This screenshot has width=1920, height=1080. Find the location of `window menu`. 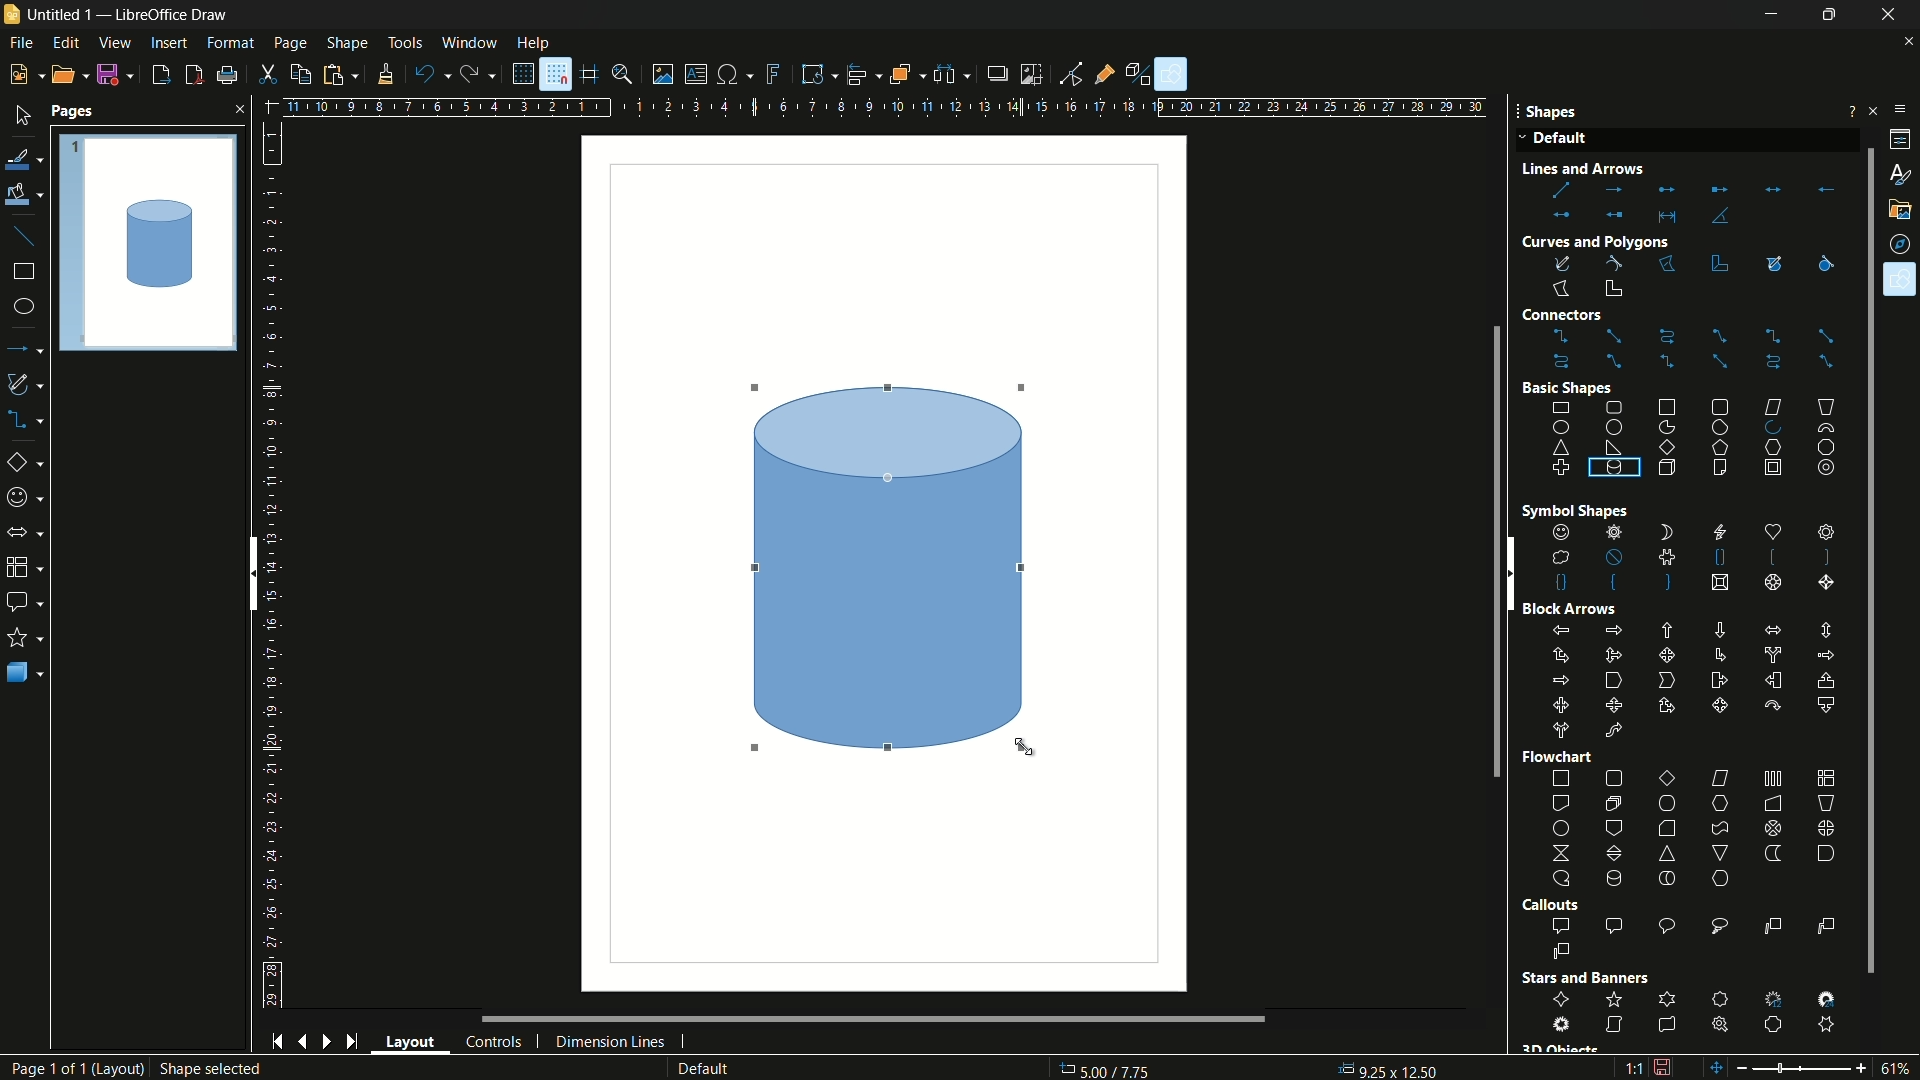

window menu is located at coordinates (468, 42).